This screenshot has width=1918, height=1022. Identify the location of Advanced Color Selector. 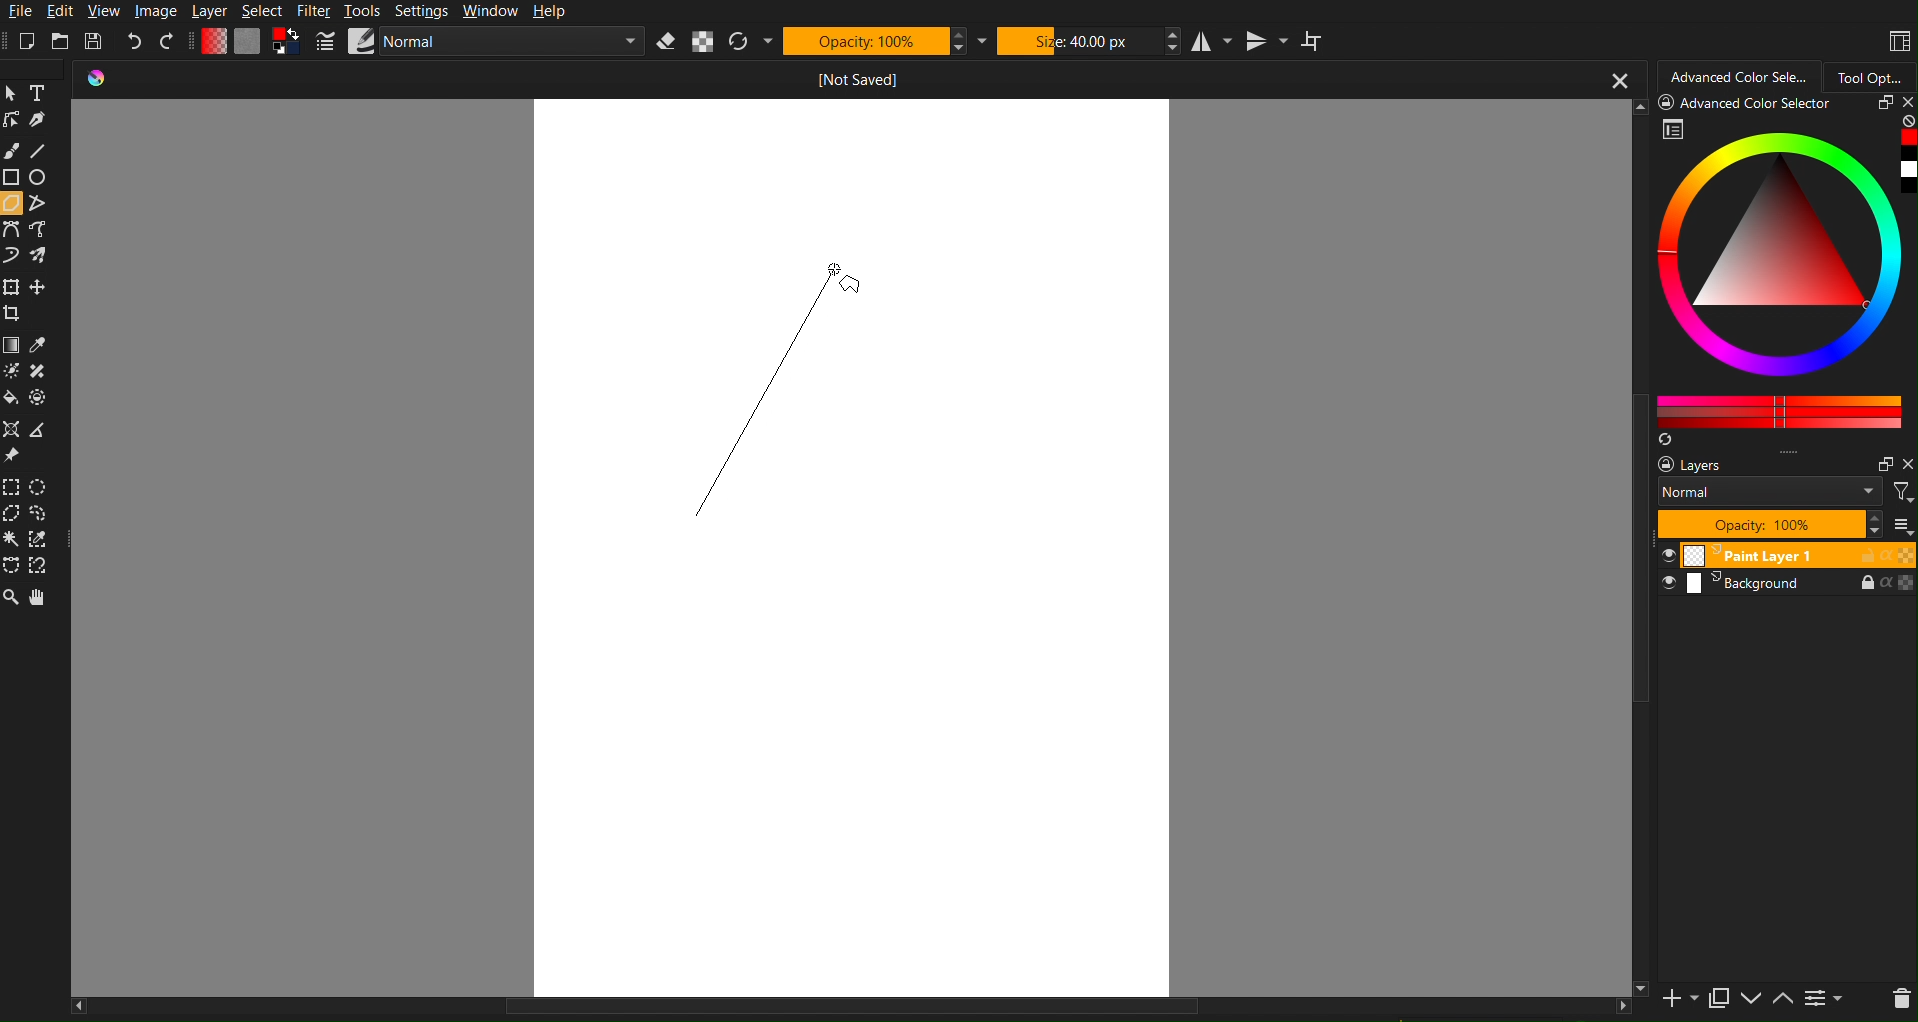
(1750, 106).